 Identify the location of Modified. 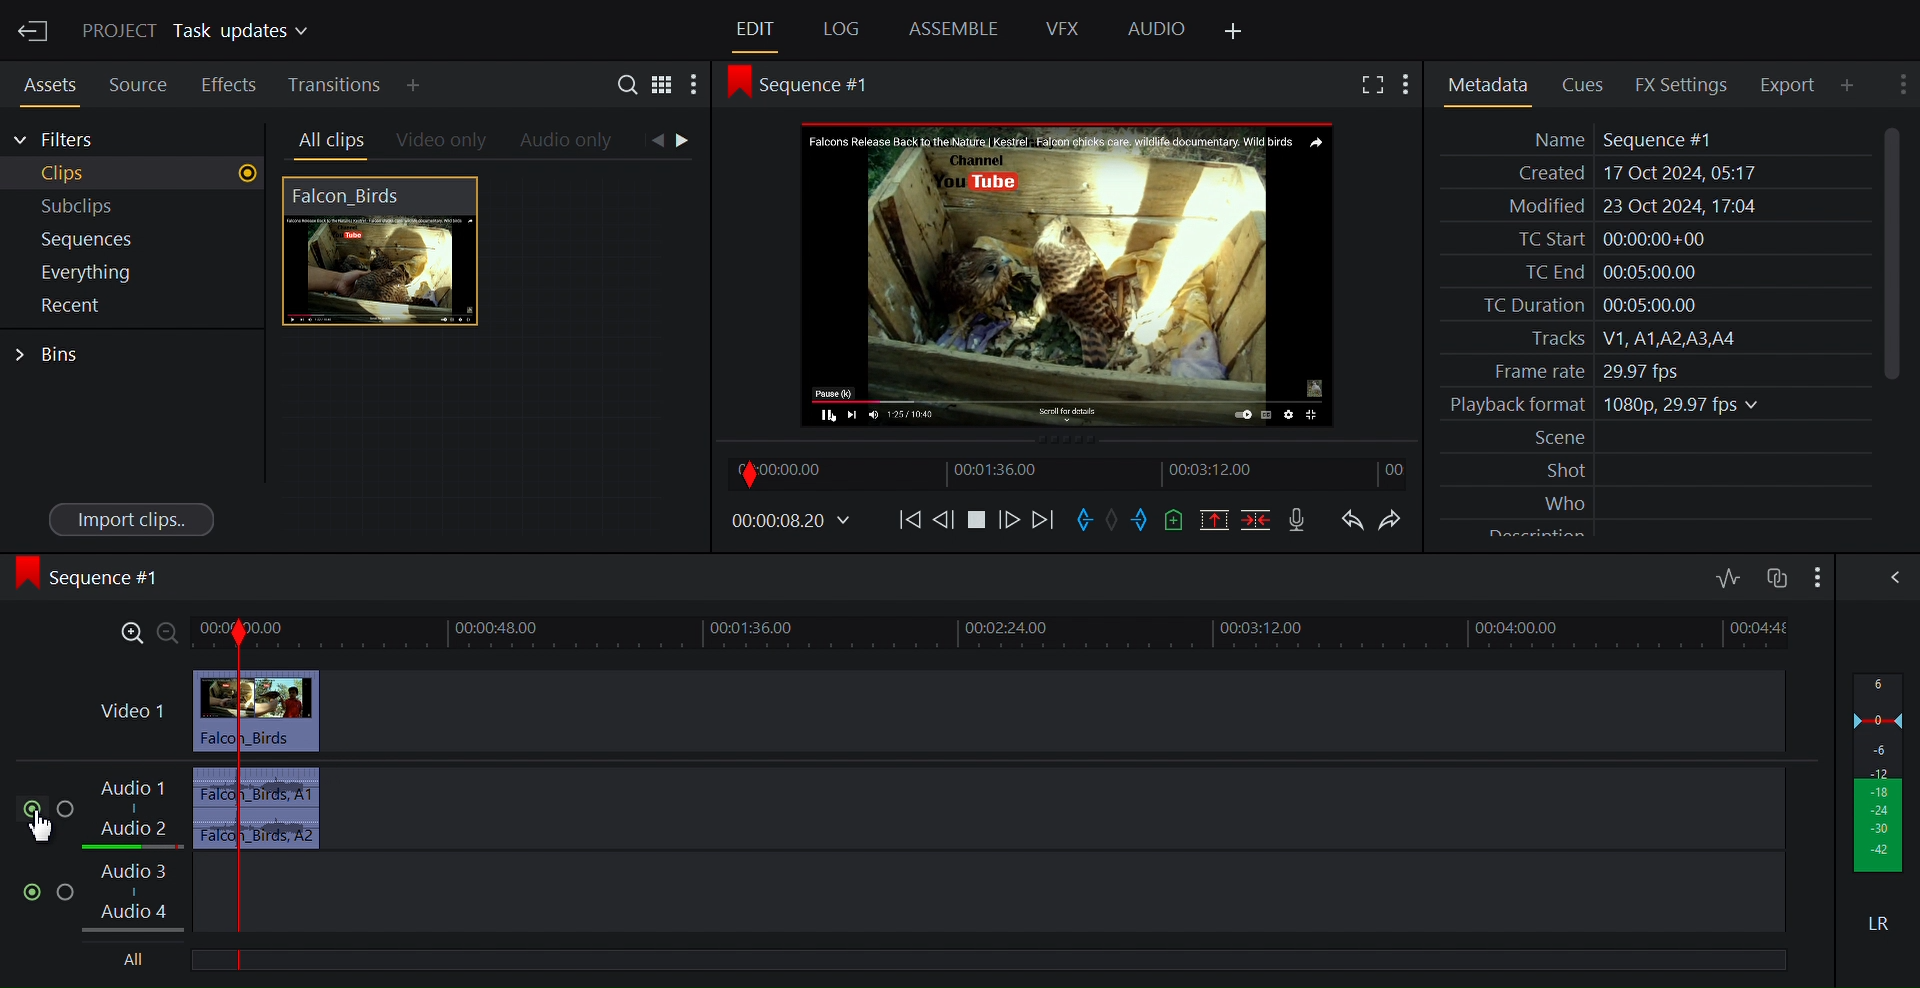
(1651, 208).